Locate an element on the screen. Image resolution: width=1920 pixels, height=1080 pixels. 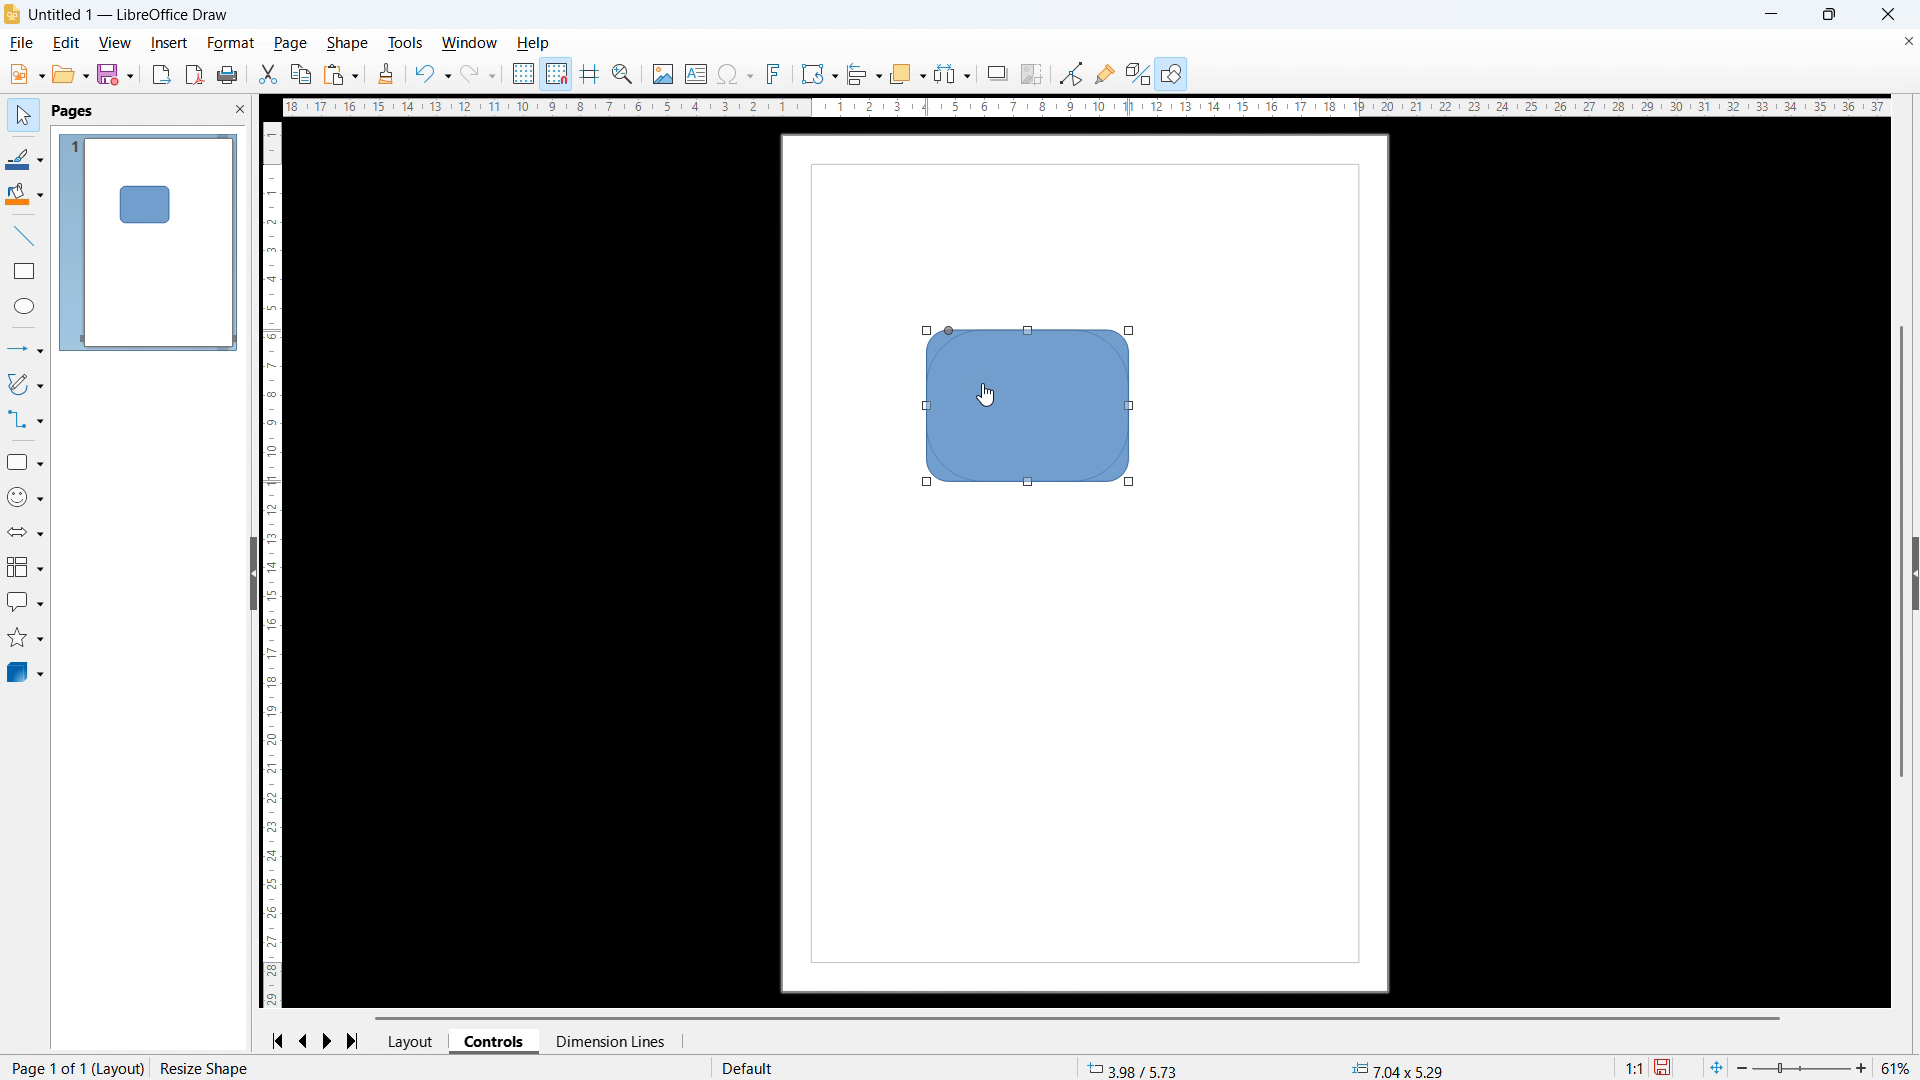
Insert  is located at coordinates (169, 44).